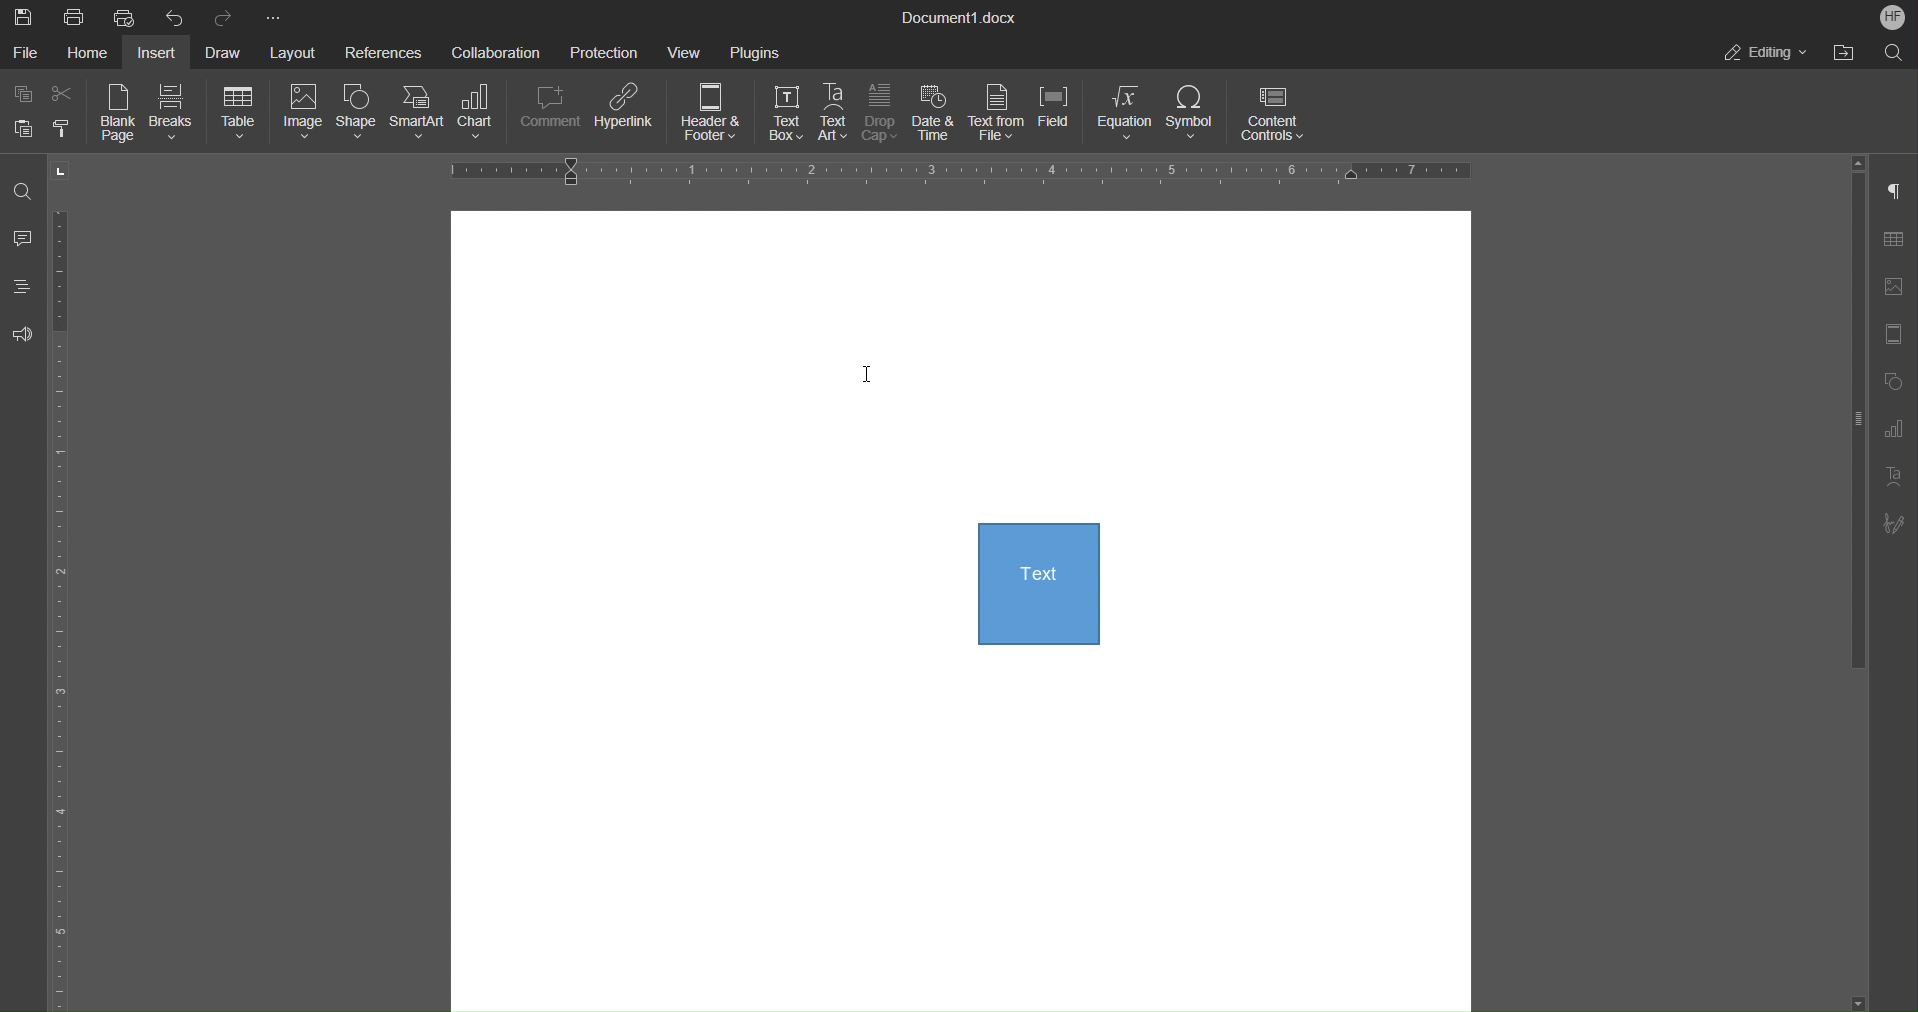 This screenshot has width=1918, height=1012. I want to click on Headings, so click(25, 291).